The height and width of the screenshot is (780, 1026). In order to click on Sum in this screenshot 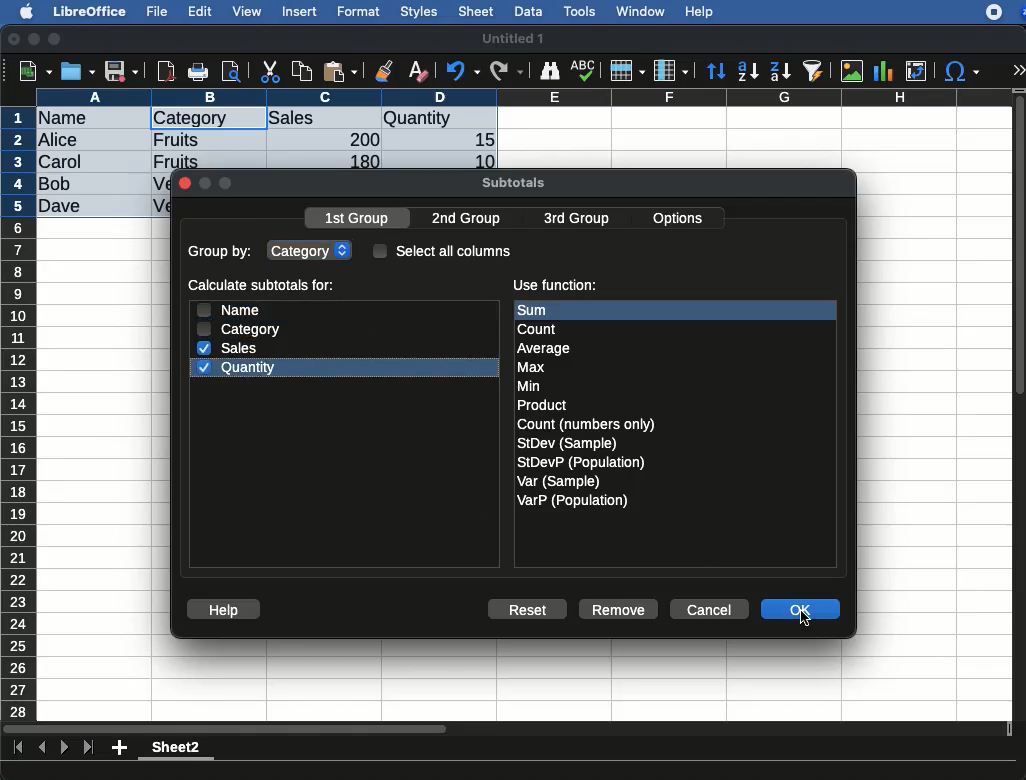, I will do `click(546, 310)`.